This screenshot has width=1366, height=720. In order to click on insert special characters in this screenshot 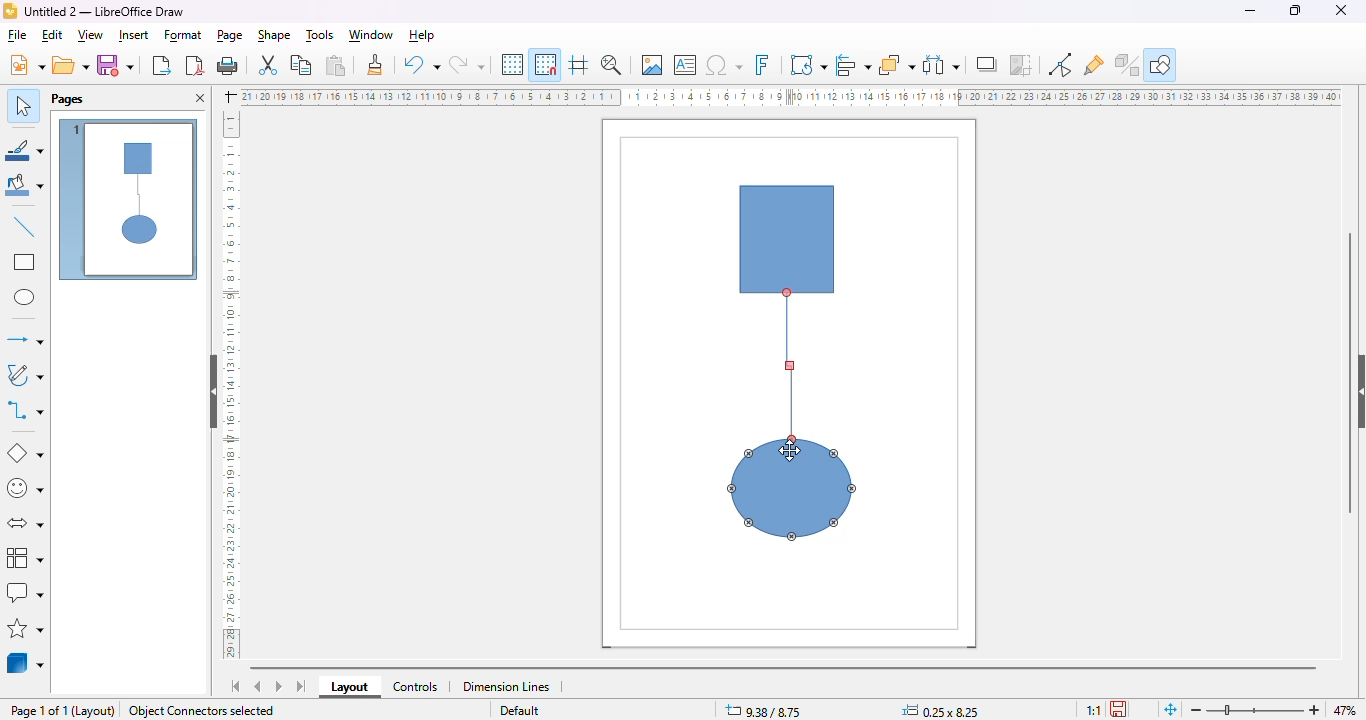, I will do `click(724, 65)`.